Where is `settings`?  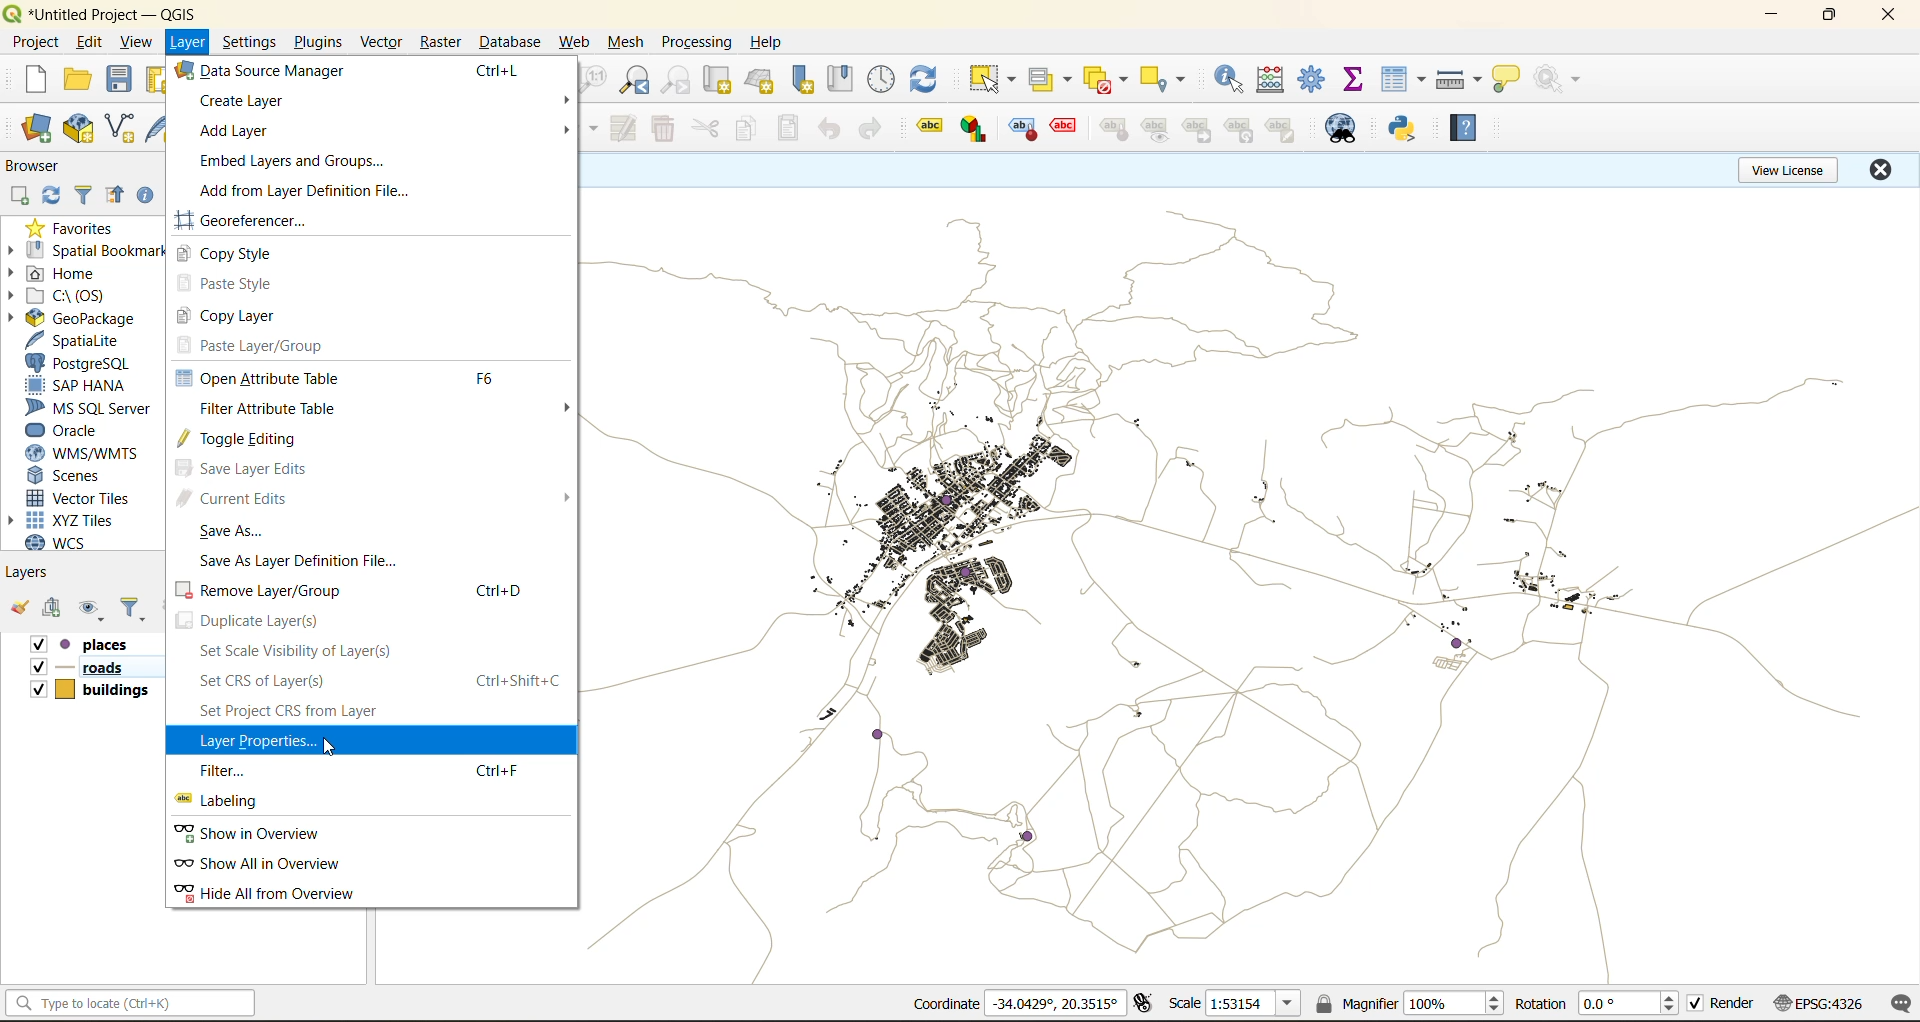 settings is located at coordinates (253, 42).